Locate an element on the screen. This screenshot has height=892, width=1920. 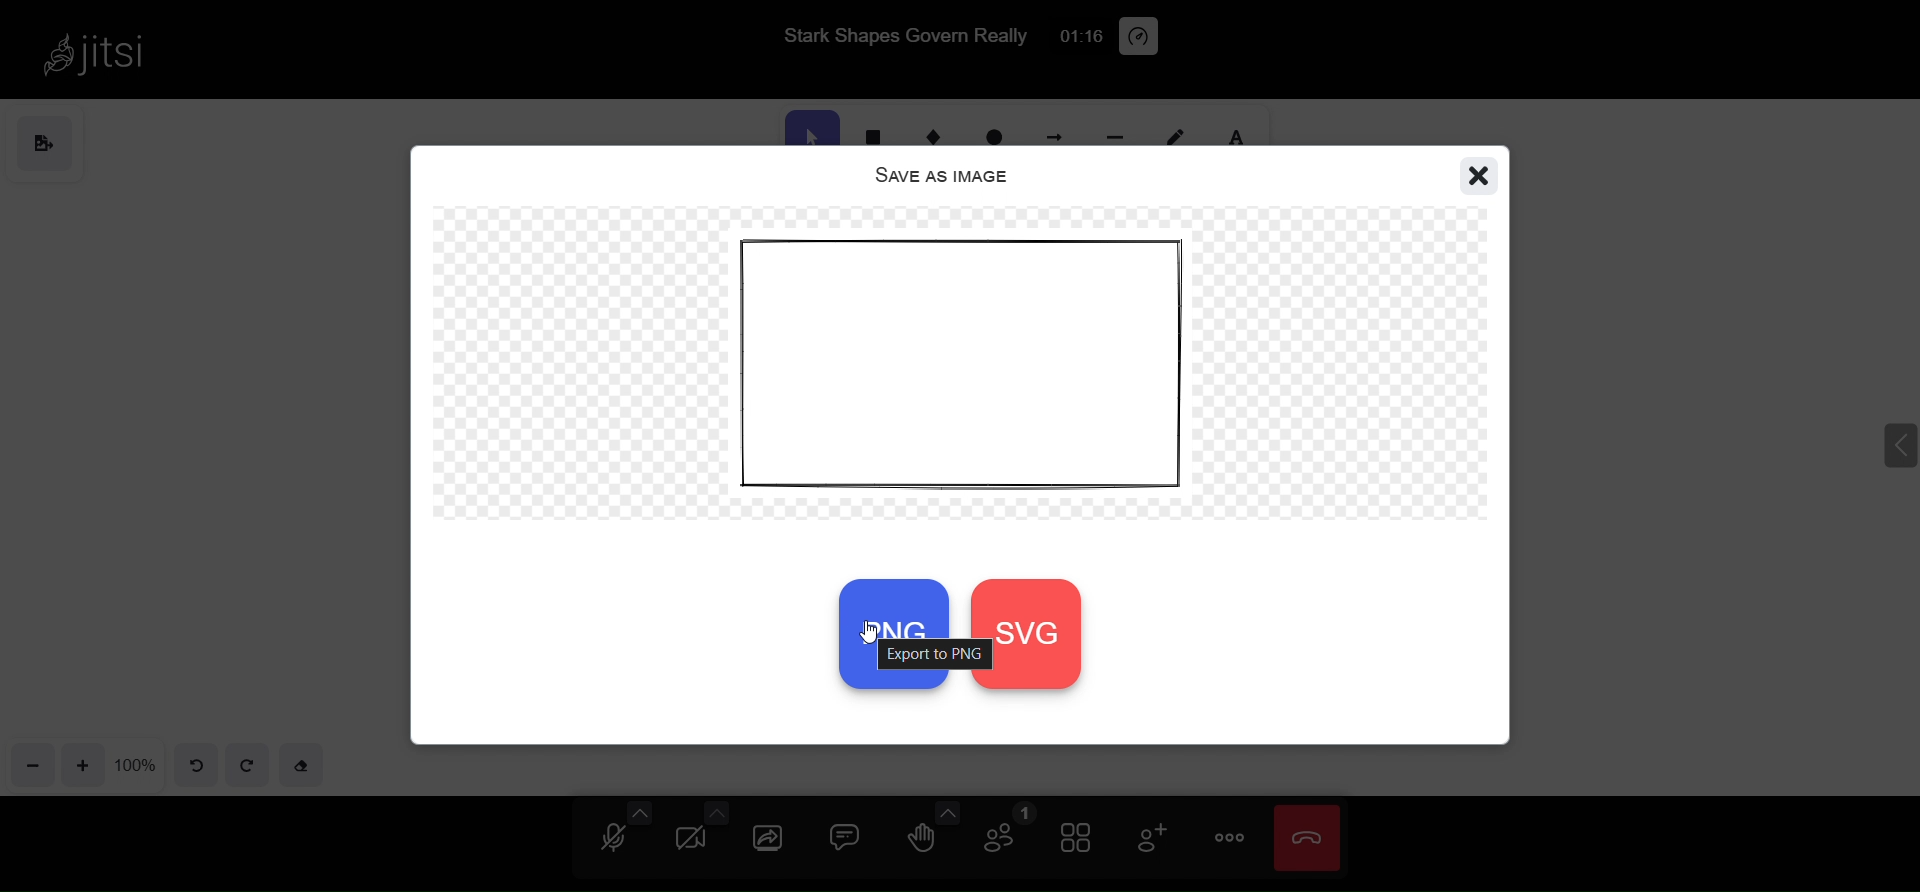
more emoji is located at coordinates (943, 810).